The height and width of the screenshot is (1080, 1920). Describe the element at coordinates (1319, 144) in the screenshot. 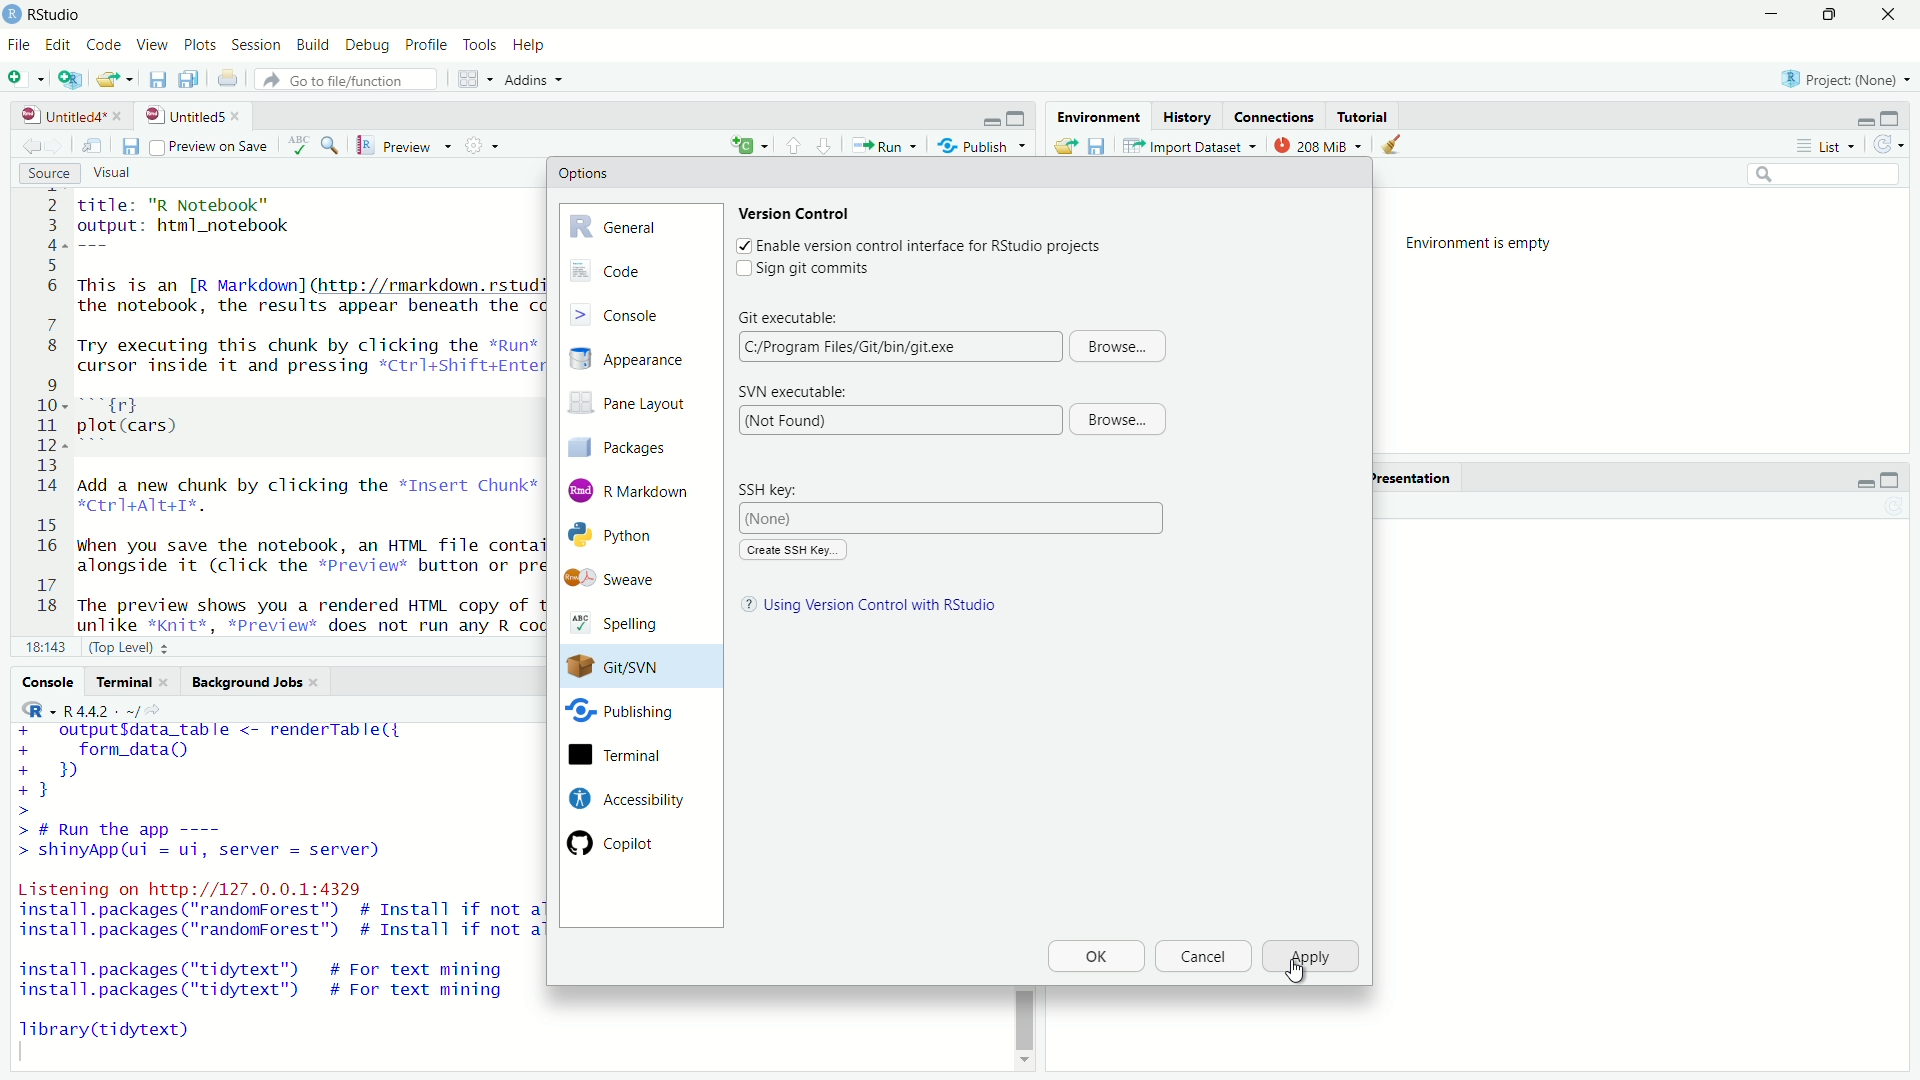

I see `208 ` at that location.